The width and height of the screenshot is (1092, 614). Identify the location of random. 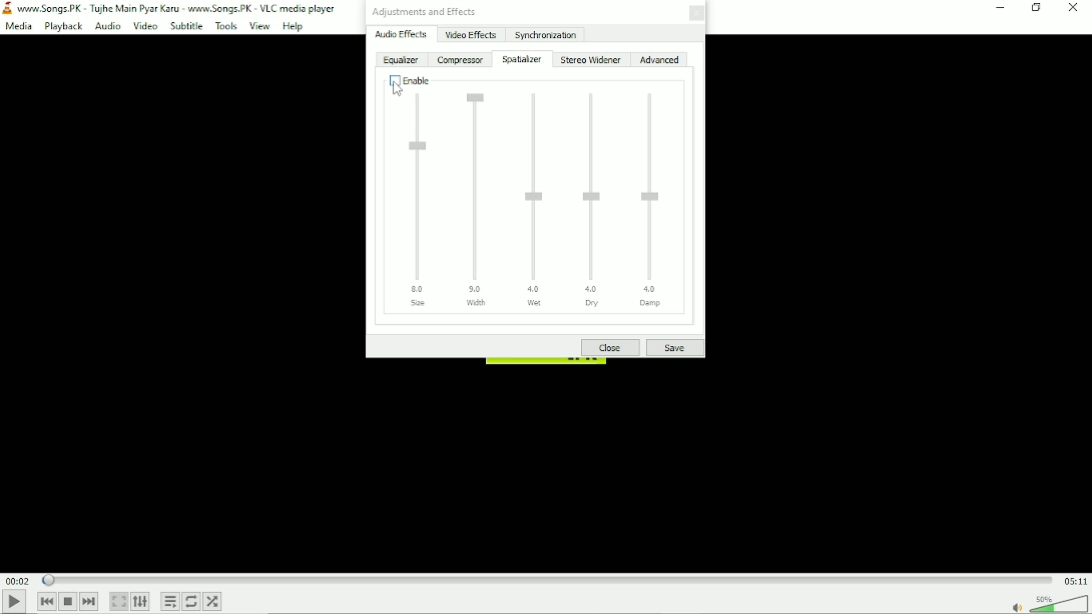
(213, 601).